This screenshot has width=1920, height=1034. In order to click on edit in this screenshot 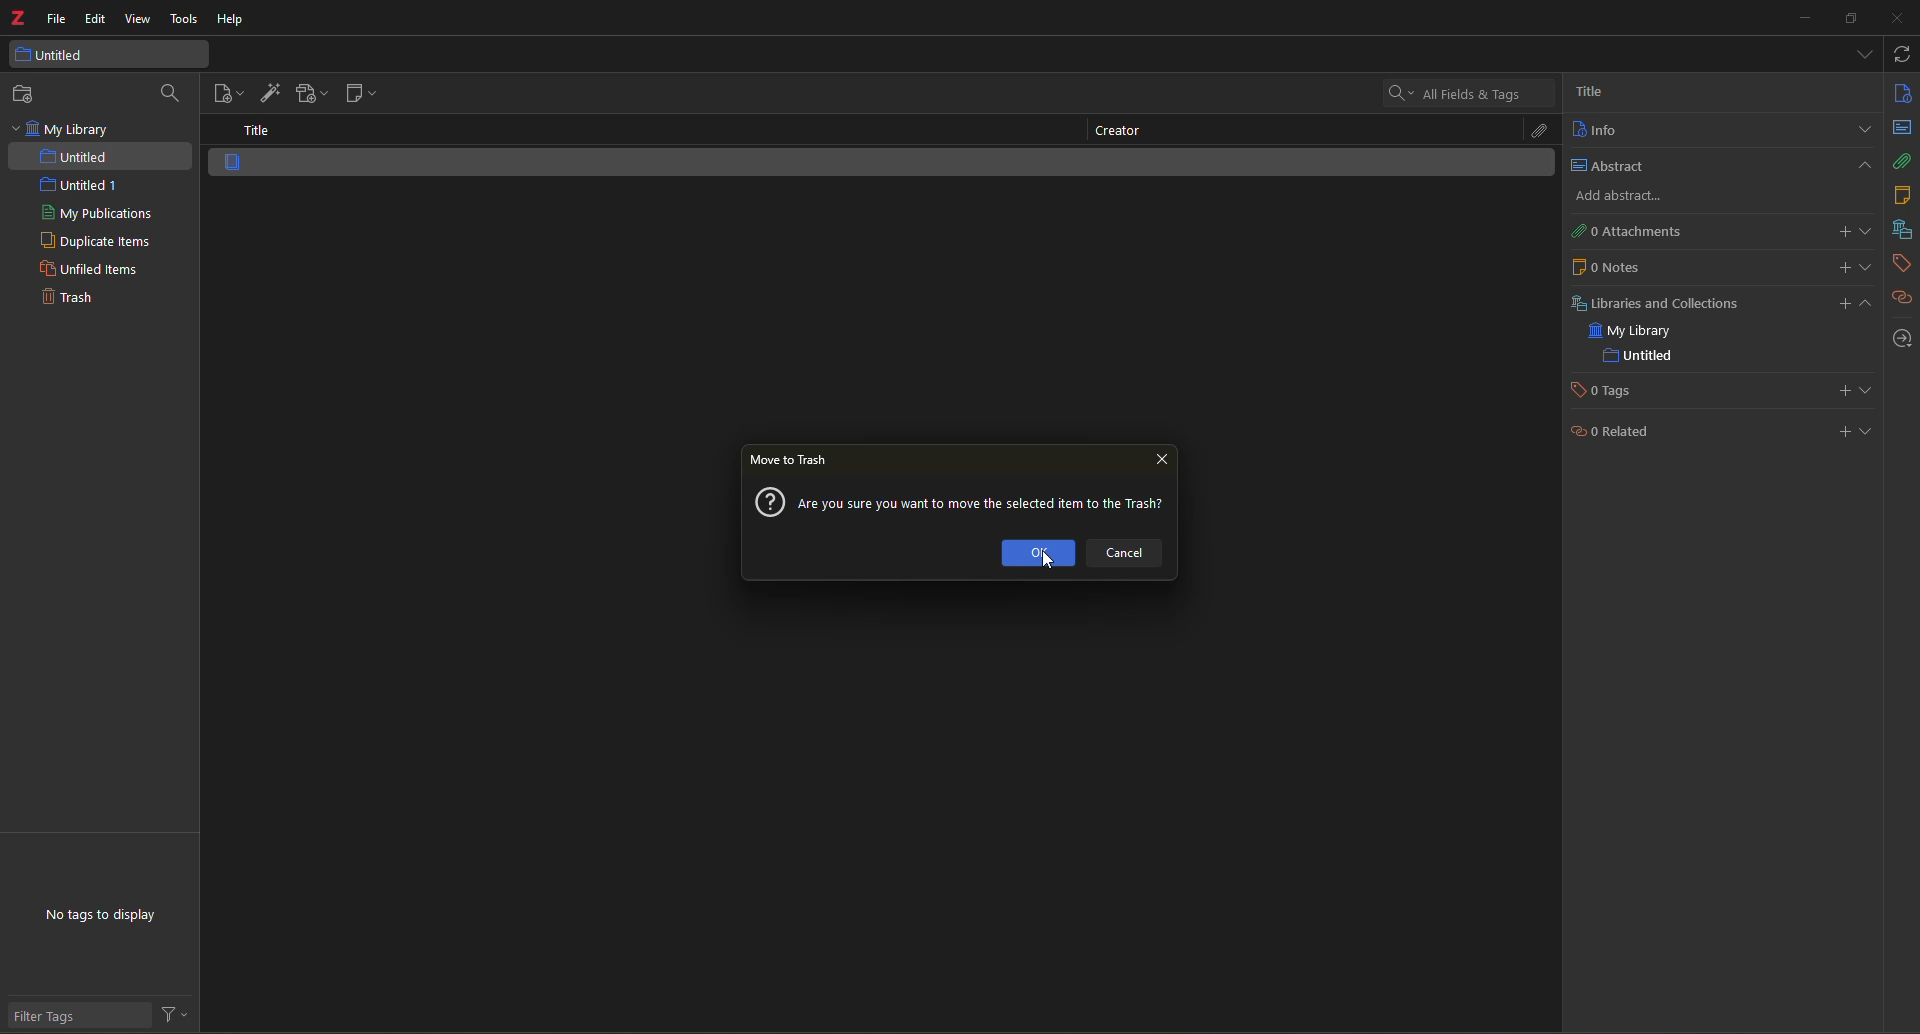, I will do `click(95, 18)`.